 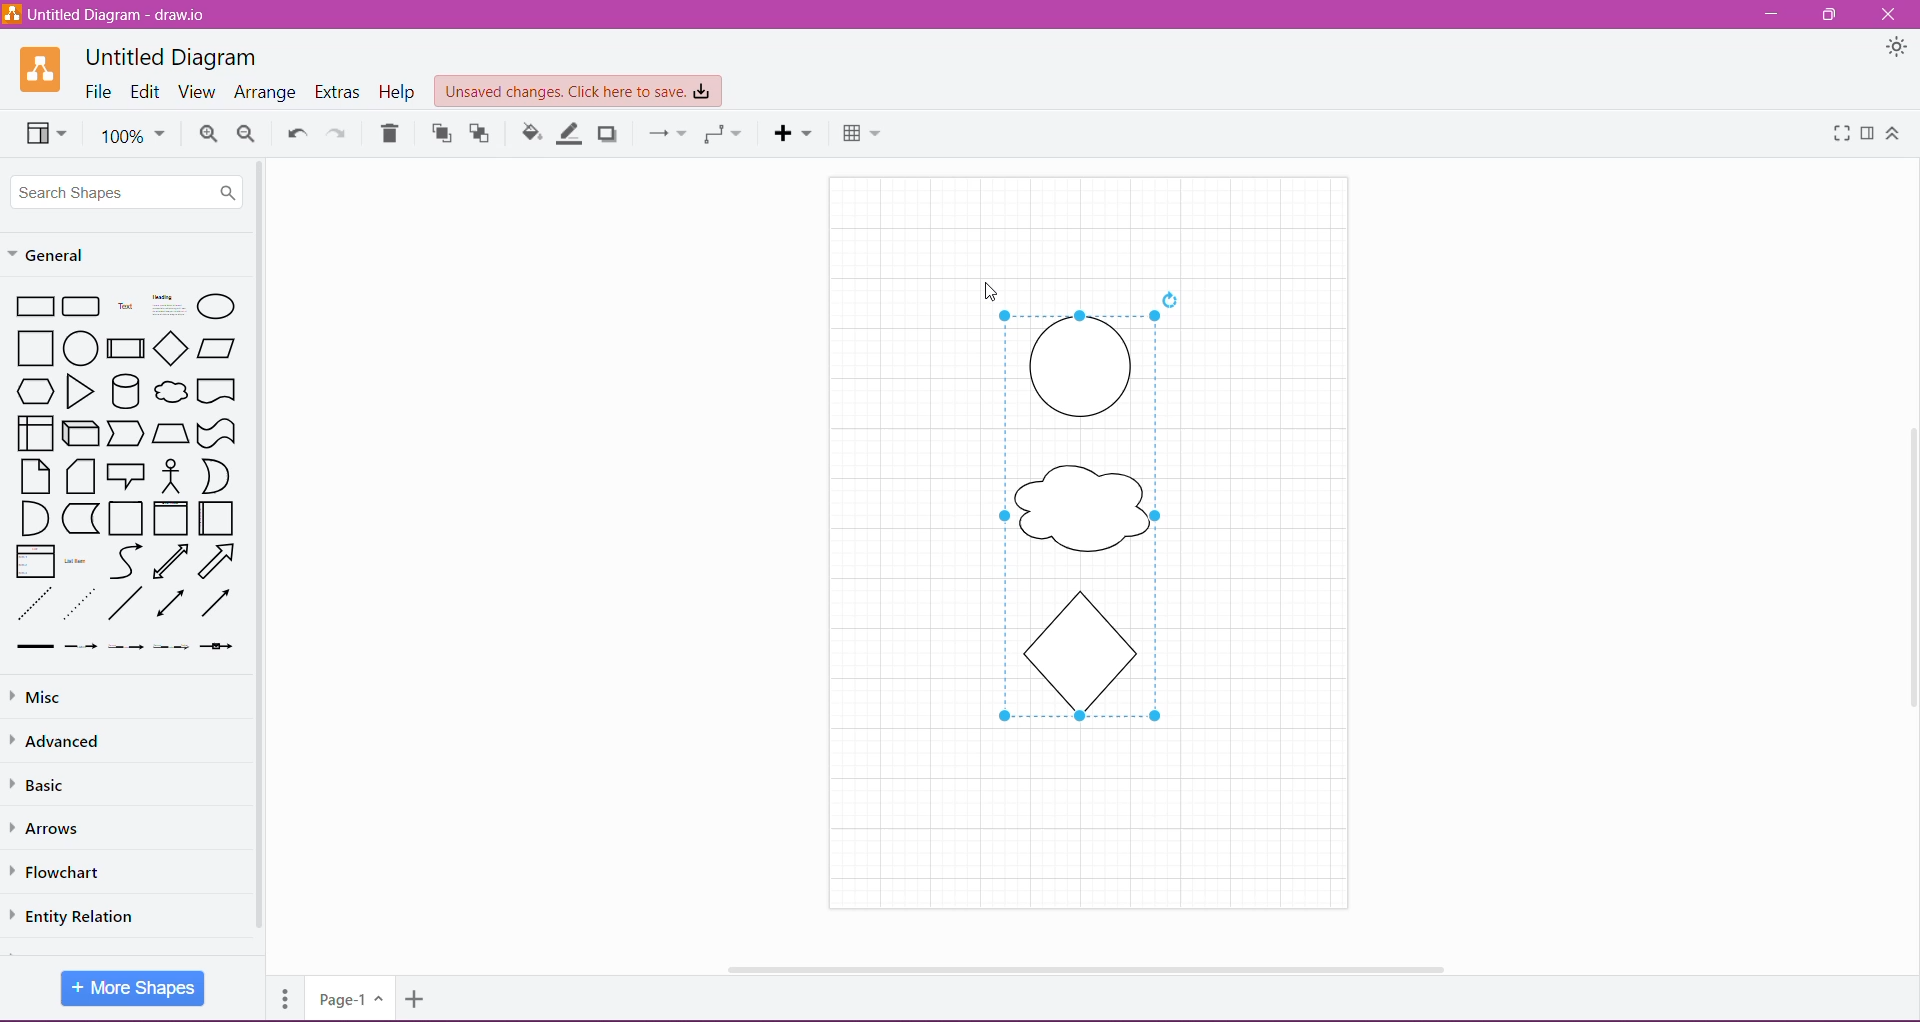 I want to click on To Back, so click(x=482, y=133).